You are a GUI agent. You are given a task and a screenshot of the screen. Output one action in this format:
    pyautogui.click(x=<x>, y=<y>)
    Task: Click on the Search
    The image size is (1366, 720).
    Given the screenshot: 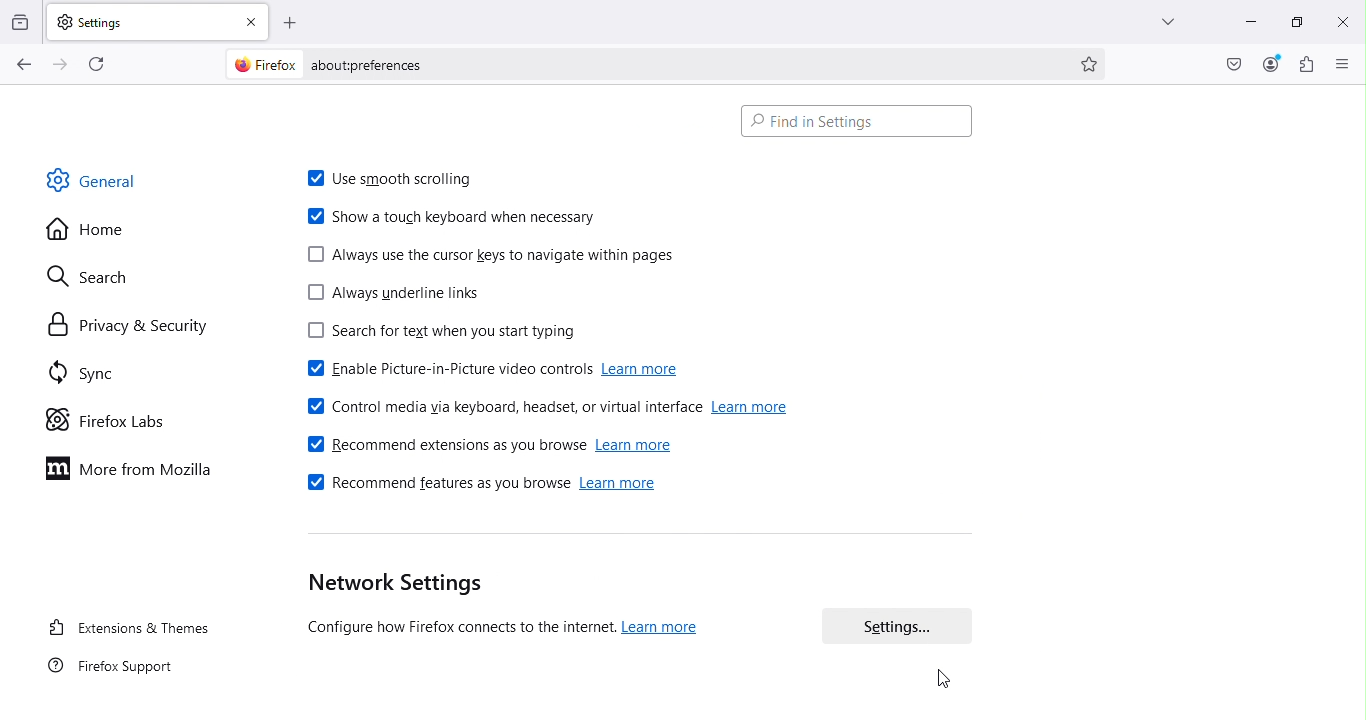 What is the action you would take?
    pyautogui.click(x=113, y=276)
    